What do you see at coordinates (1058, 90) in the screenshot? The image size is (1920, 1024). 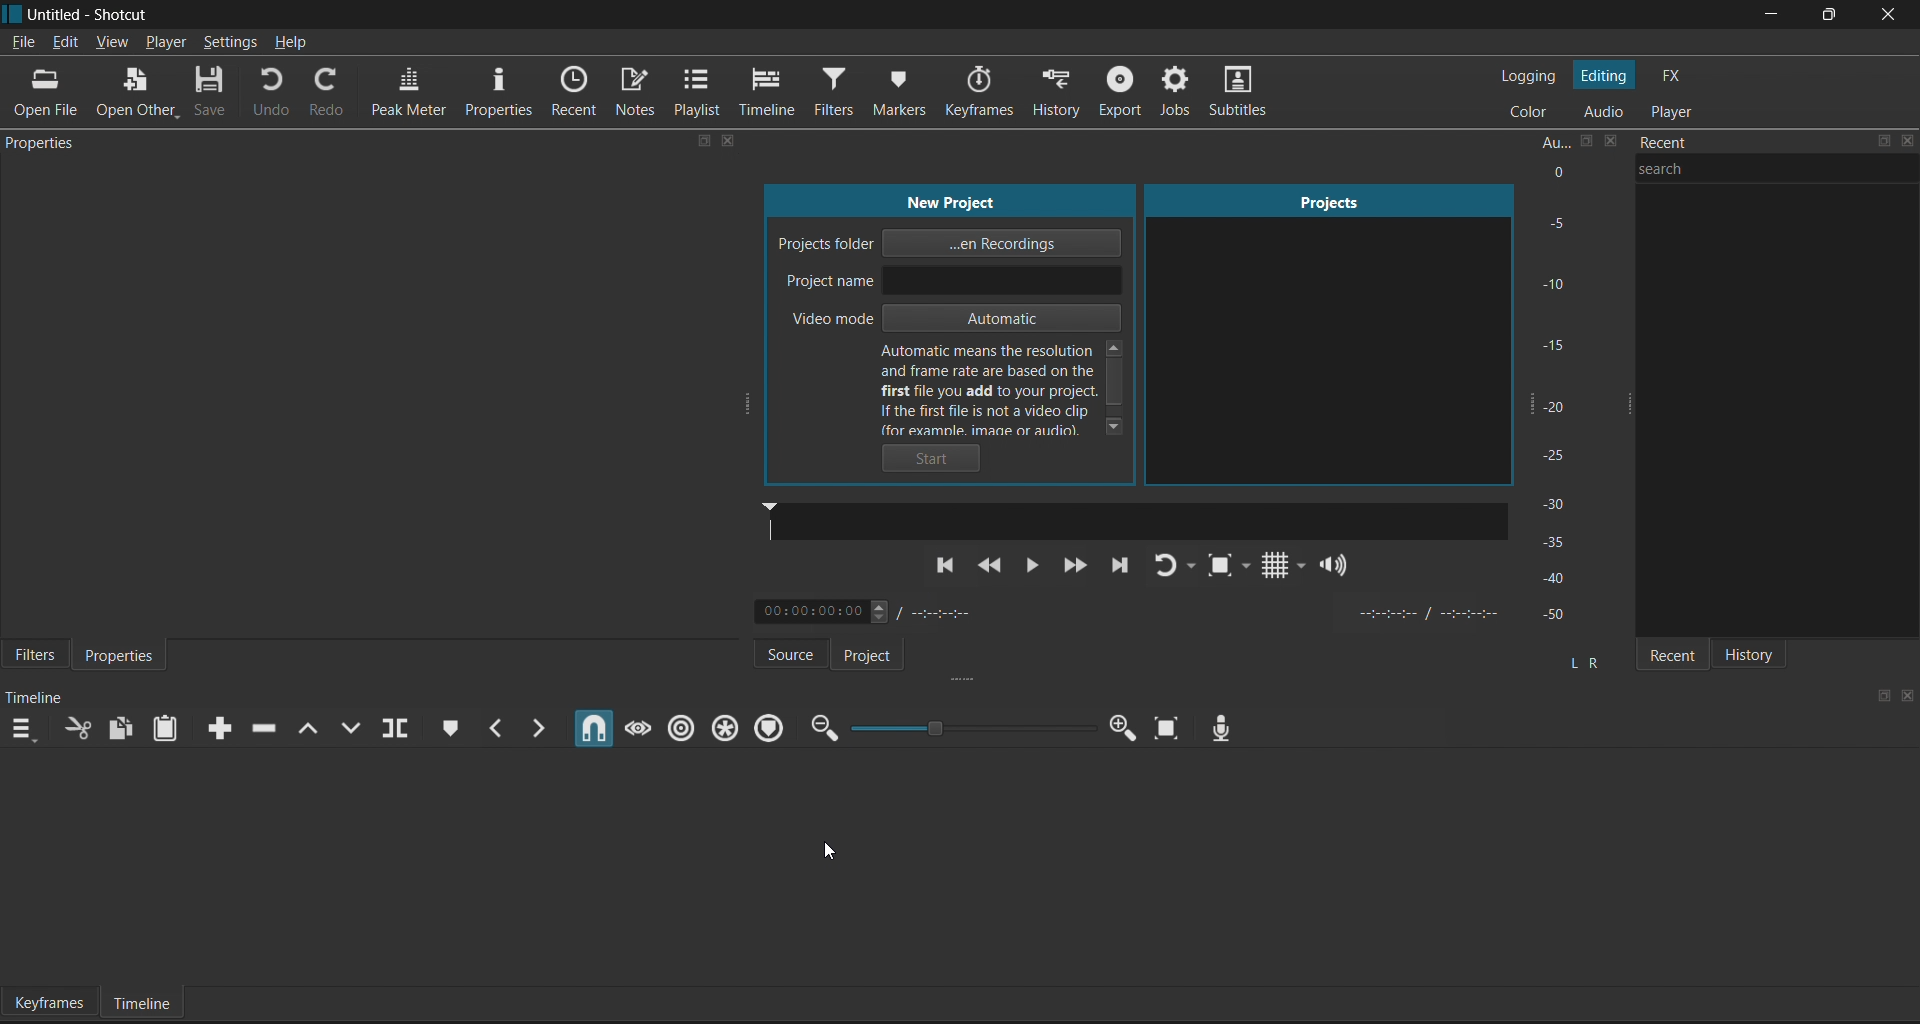 I see `History` at bounding box center [1058, 90].